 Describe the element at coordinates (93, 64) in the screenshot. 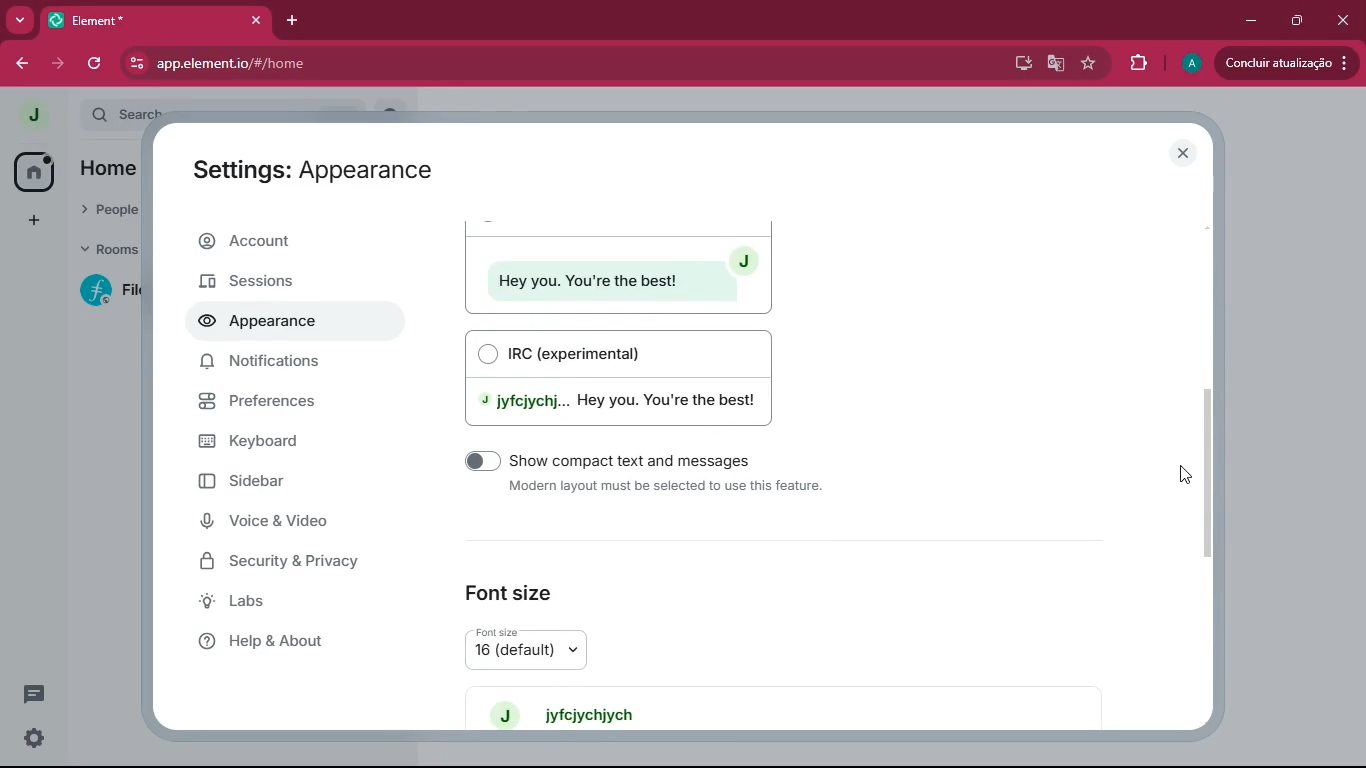

I see `refresh` at that location.